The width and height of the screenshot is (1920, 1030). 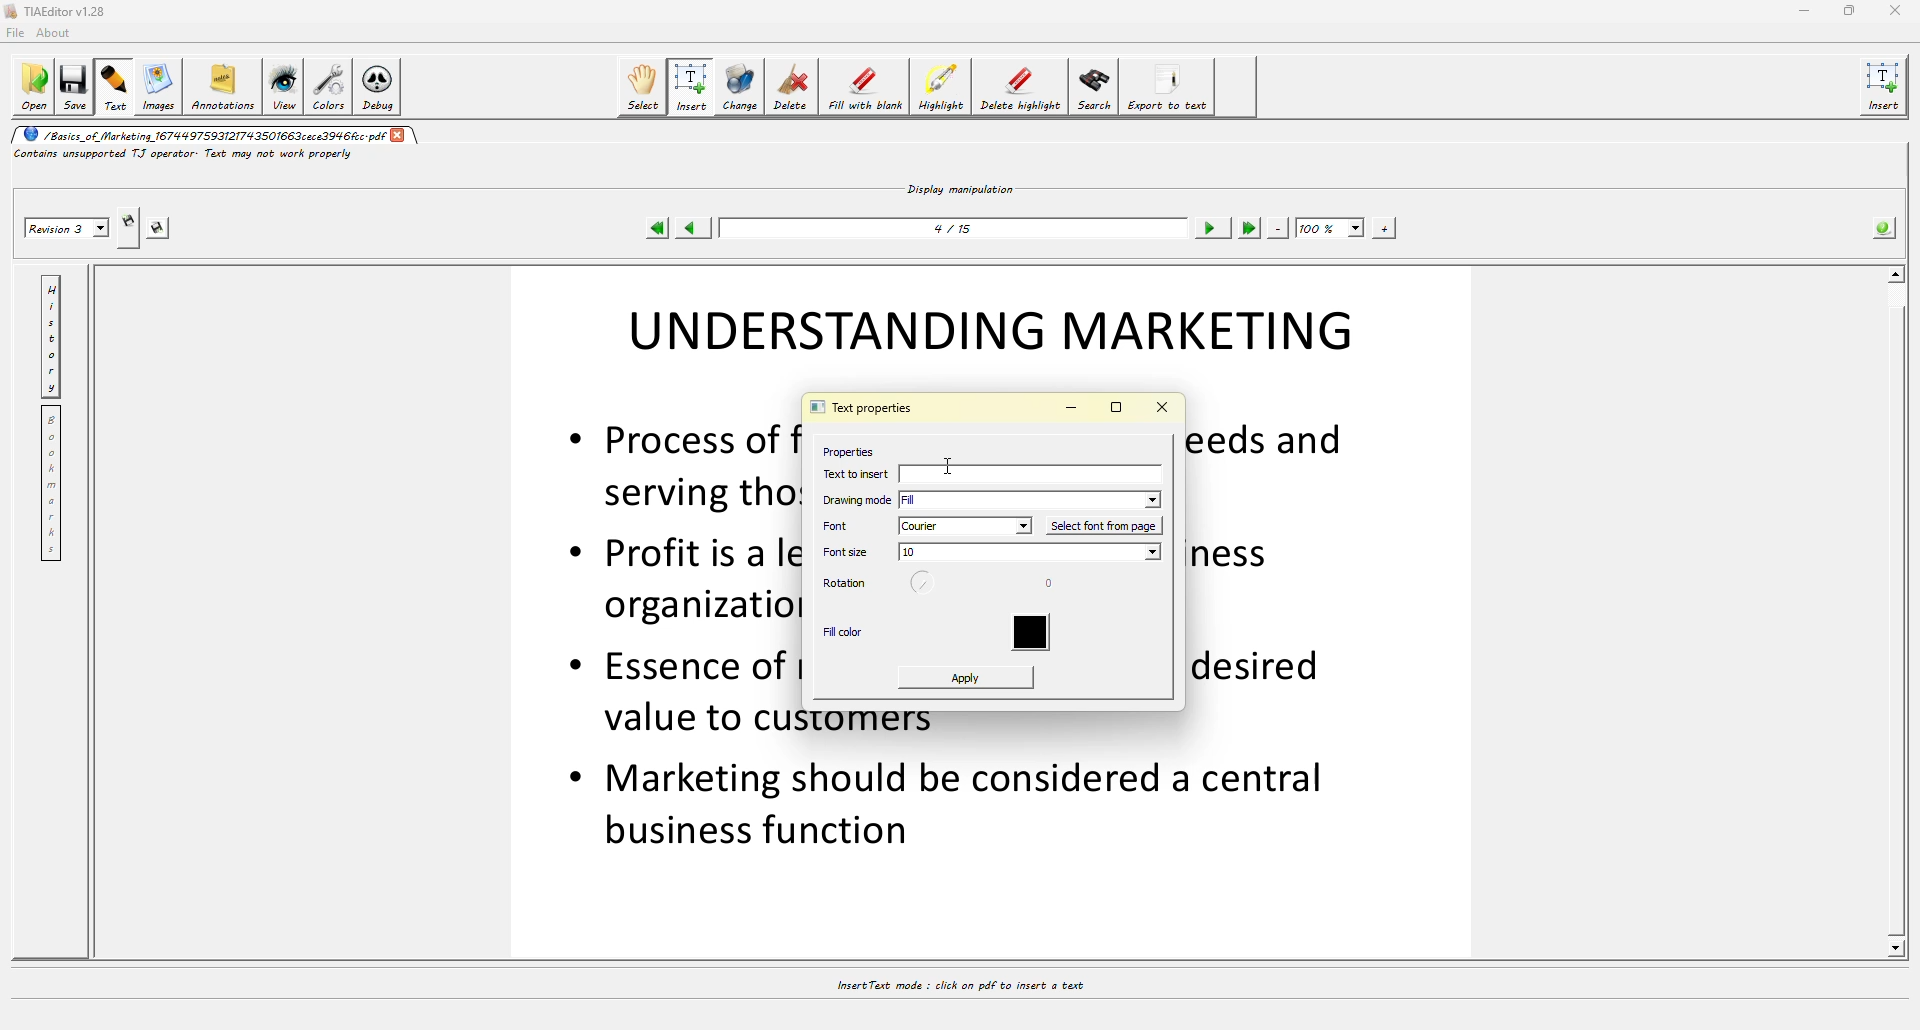 What do you see at coordinates (848, 552) in the screenshot?
I see `font size` at bounding box center [848, 552].